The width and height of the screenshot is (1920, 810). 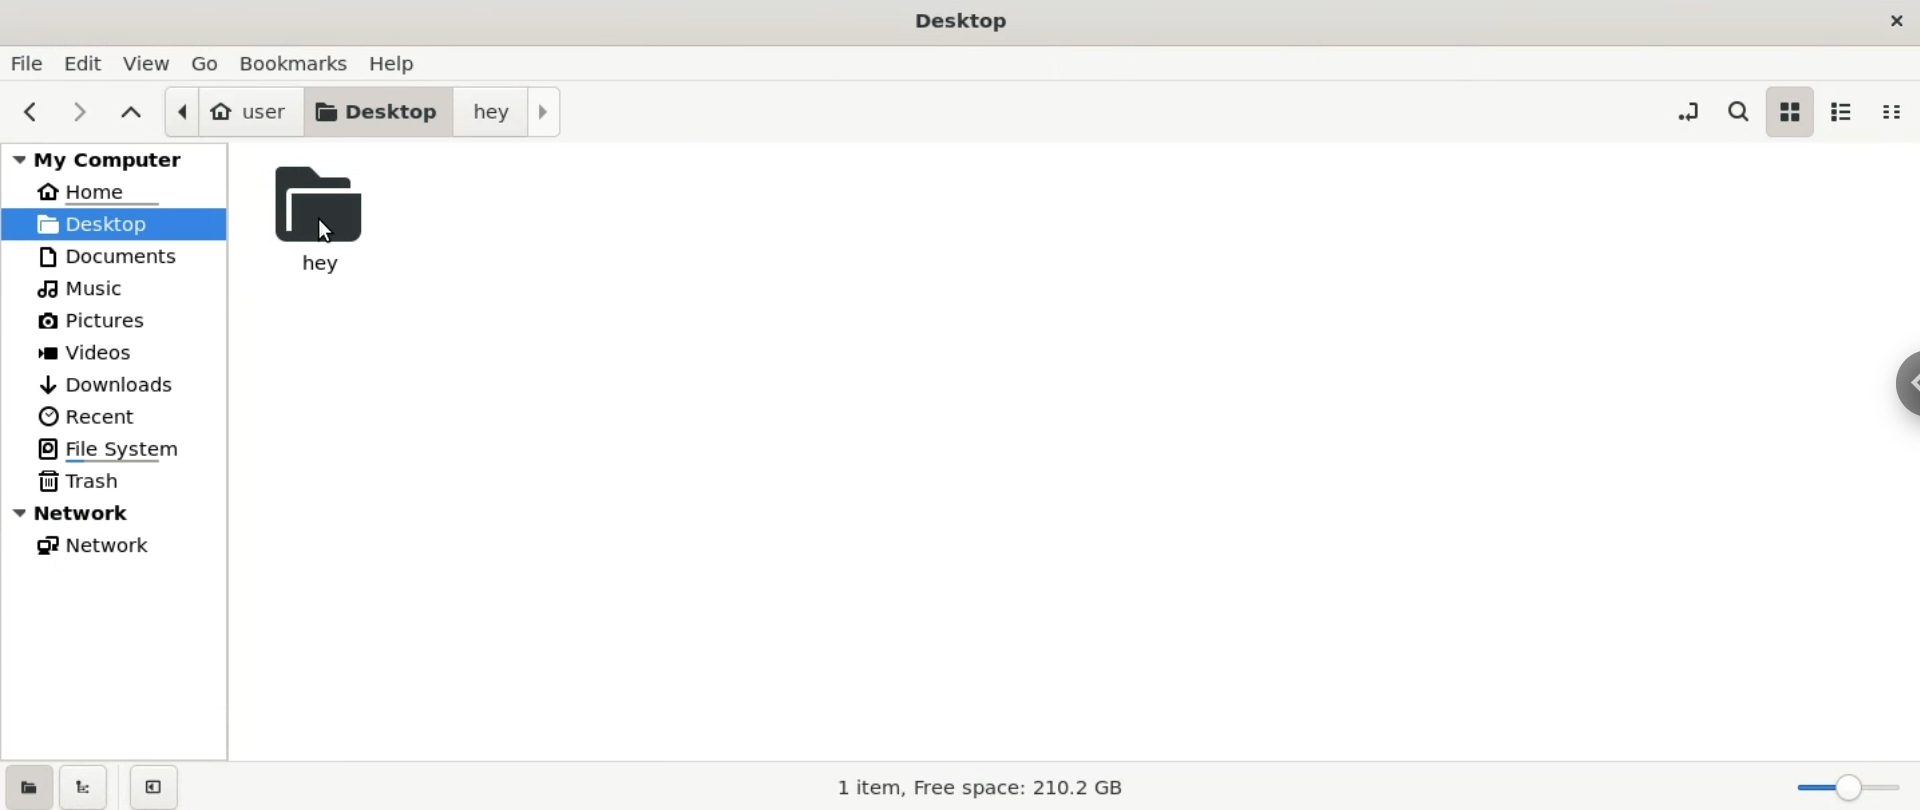 I want to click on go, so click(x=211, y=64).